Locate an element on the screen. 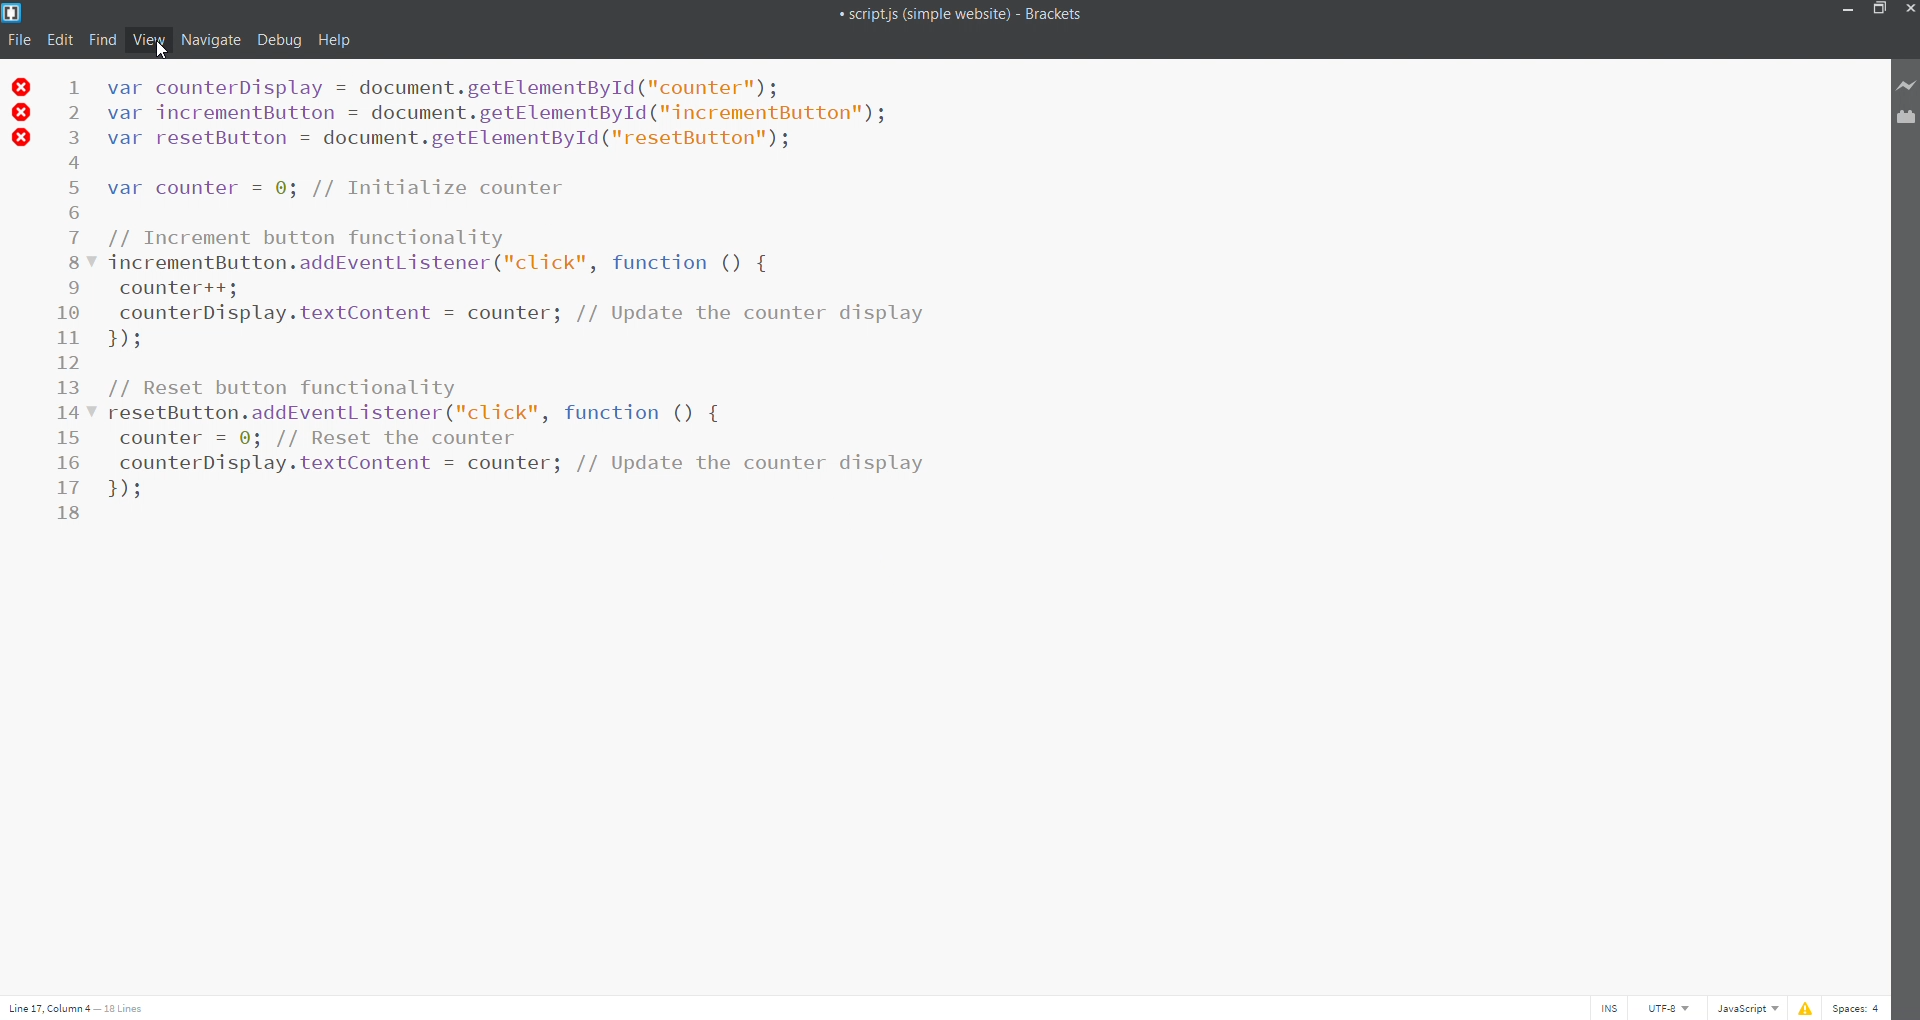  Increment and Reset button Functionality Code is located at coordinates (518, 289).